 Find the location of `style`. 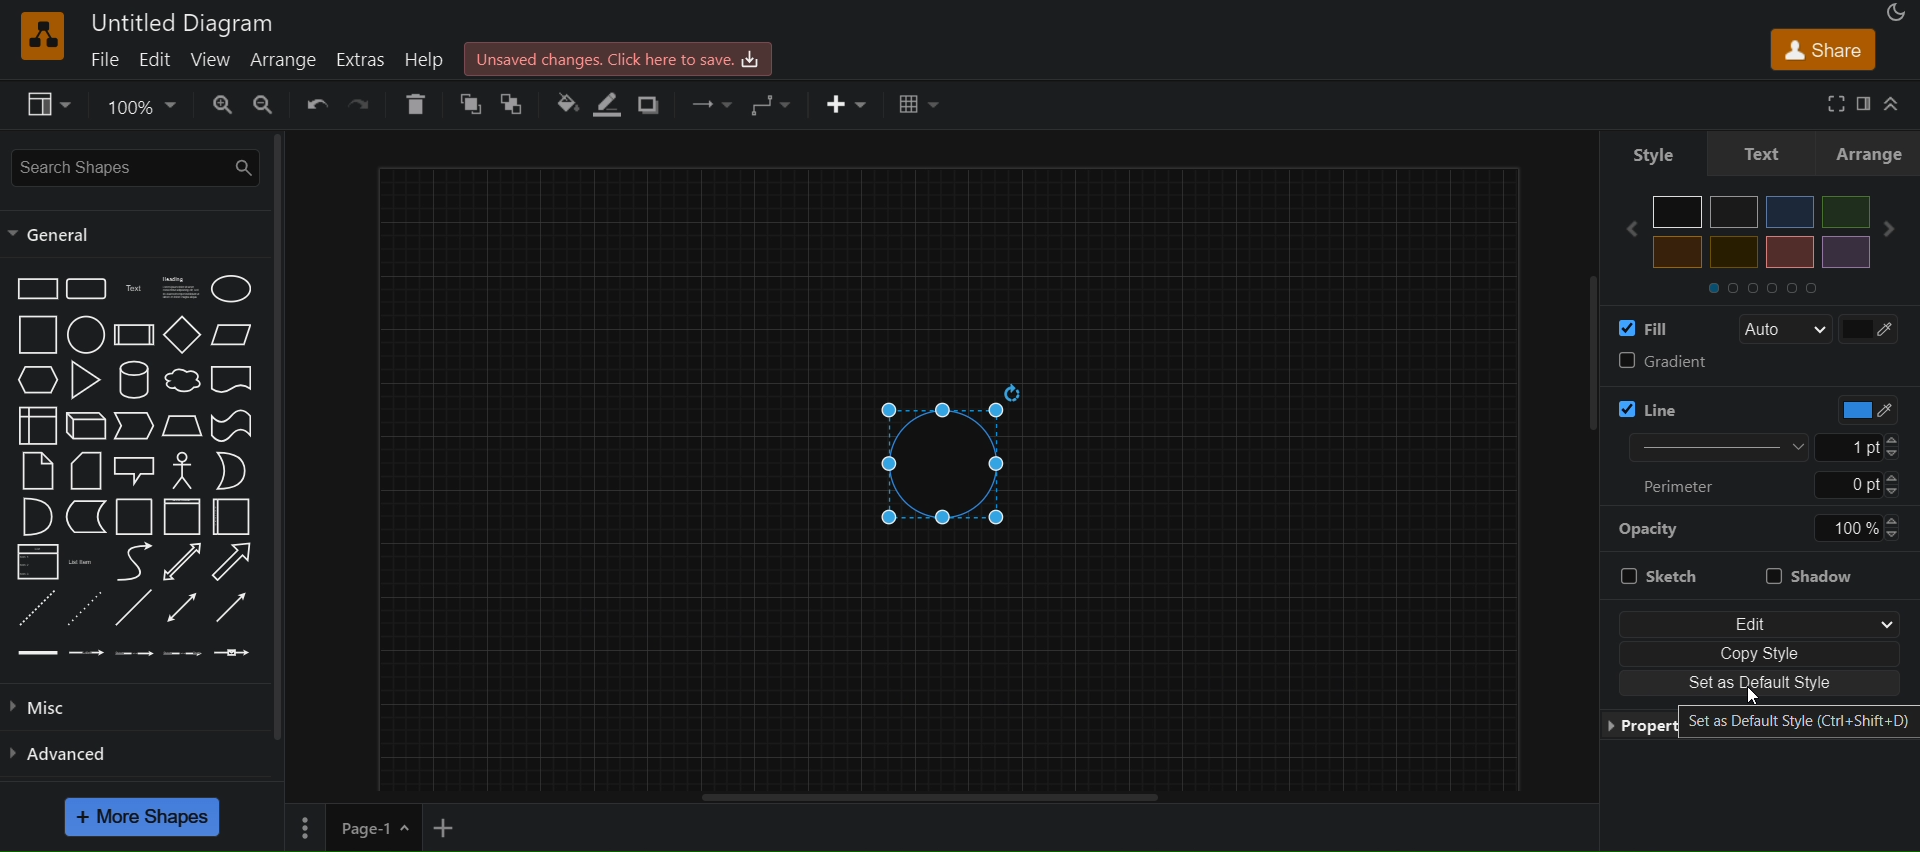

style is located at coordinates (1646, 152).